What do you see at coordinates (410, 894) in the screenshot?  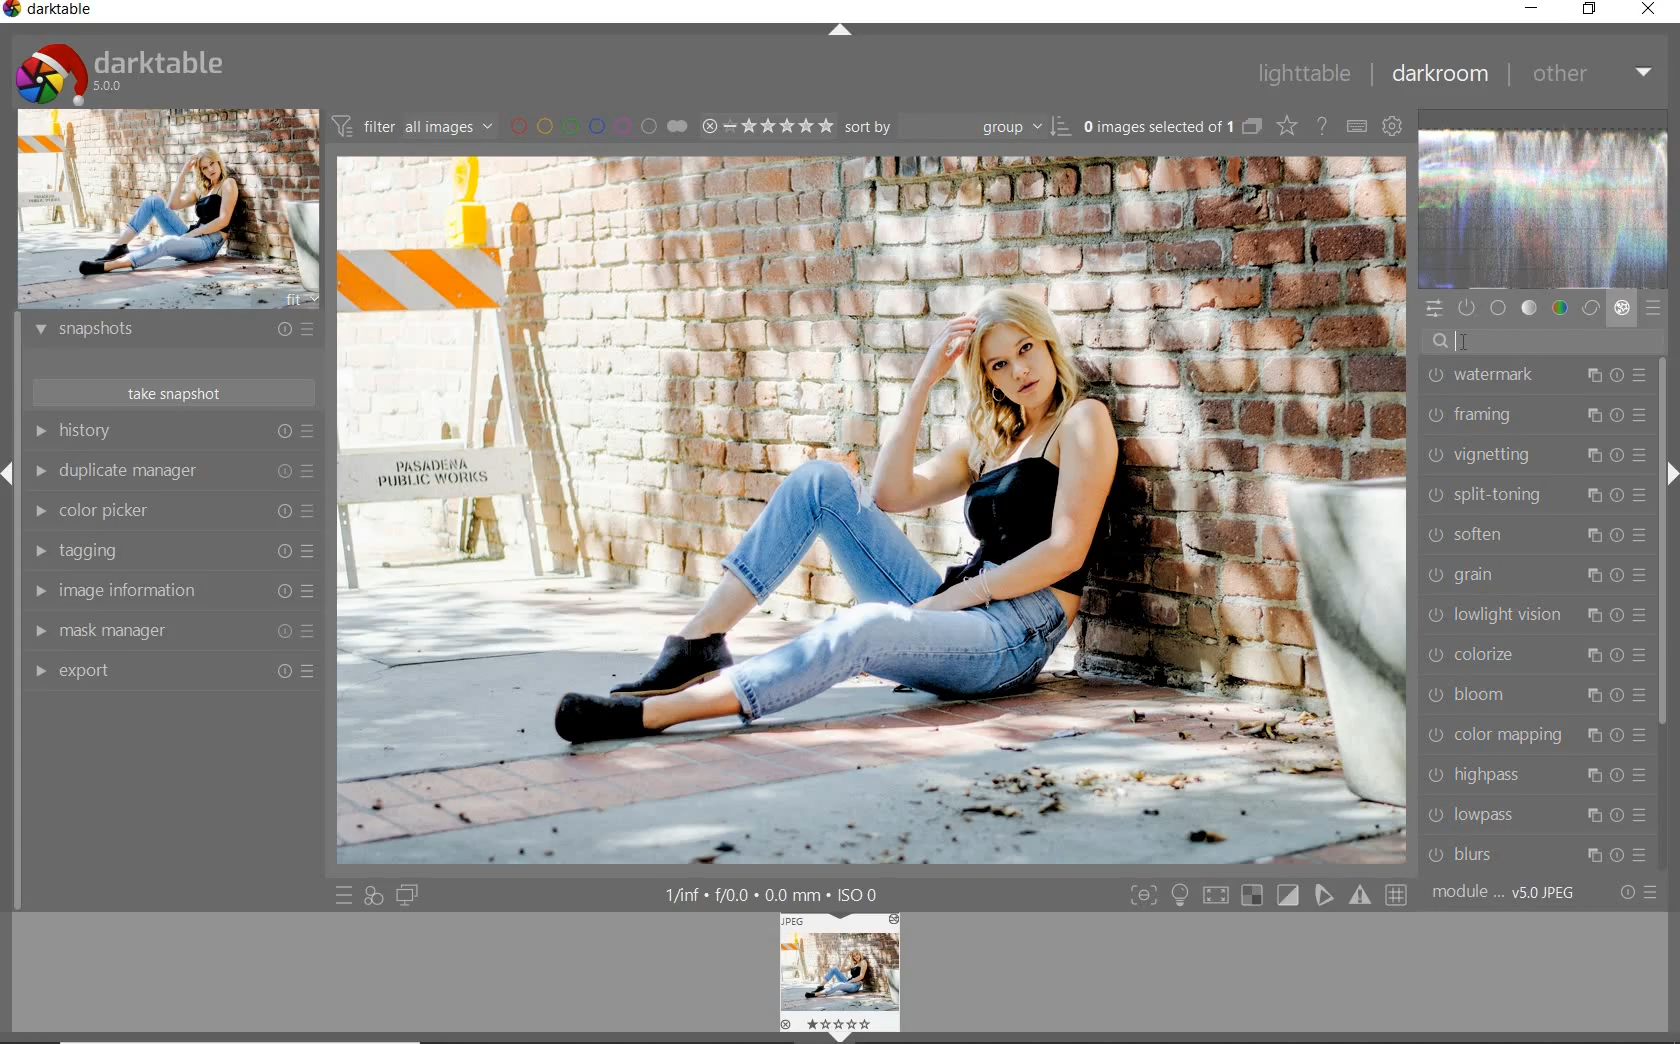 I see `display a second darkroom image below` at bounding box center [410, 894].